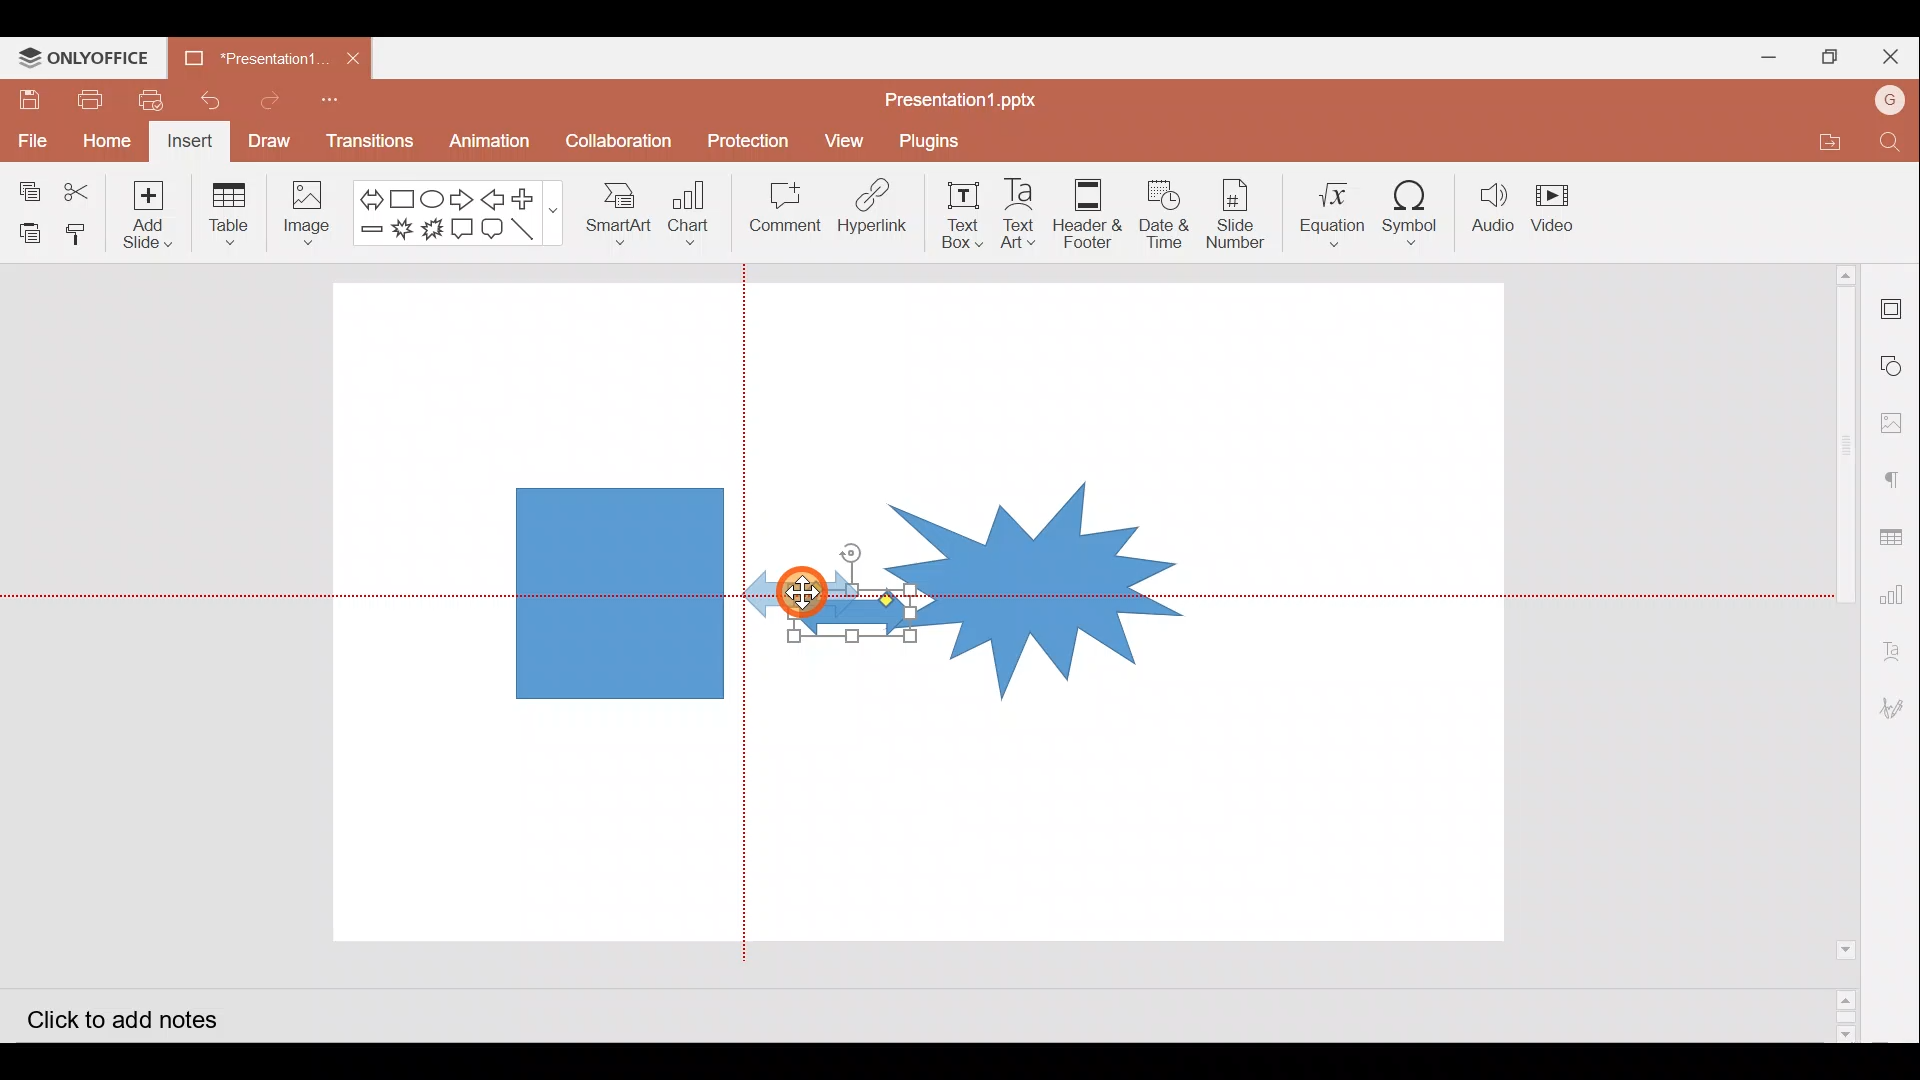 The image size is (1920, 1080). What do you see at coordinates (496, 226) in the screenshot?
I see `Rounded Rectangular callout` at bounding box center [496, 226].